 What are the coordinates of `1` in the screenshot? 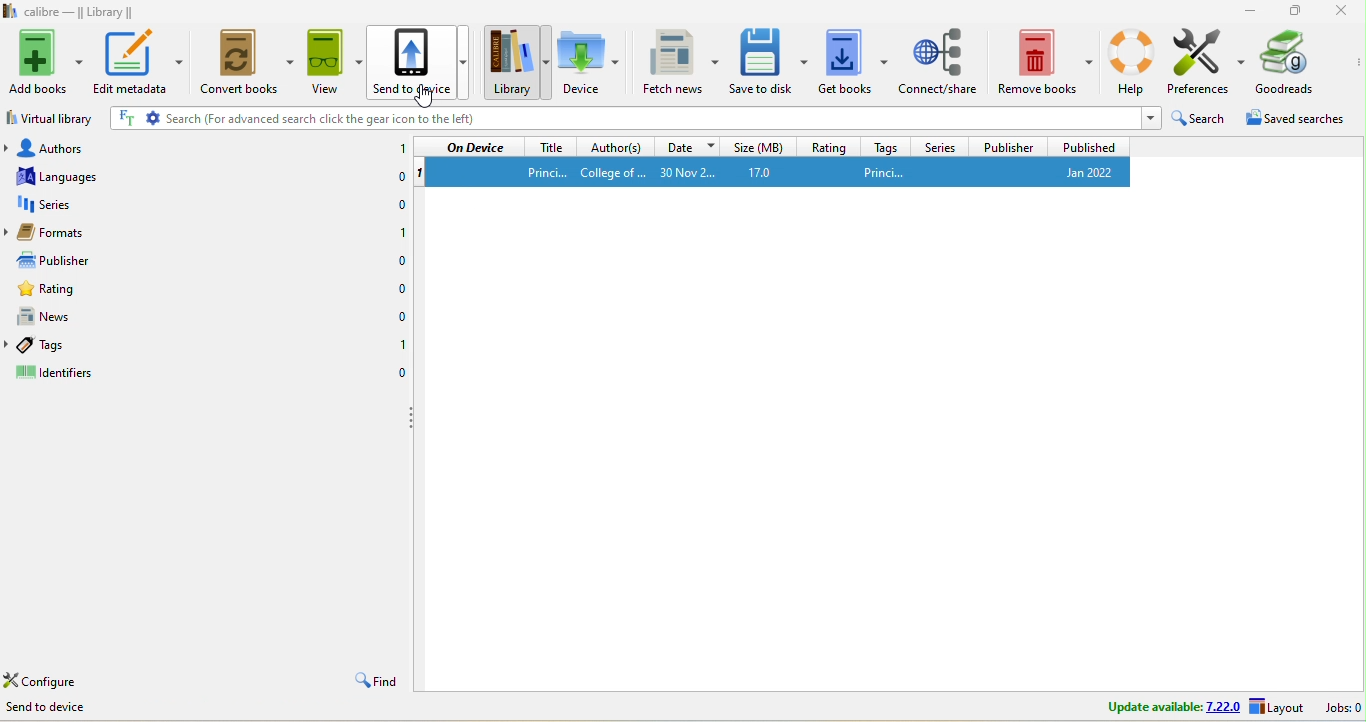 It's located at (394, 342).